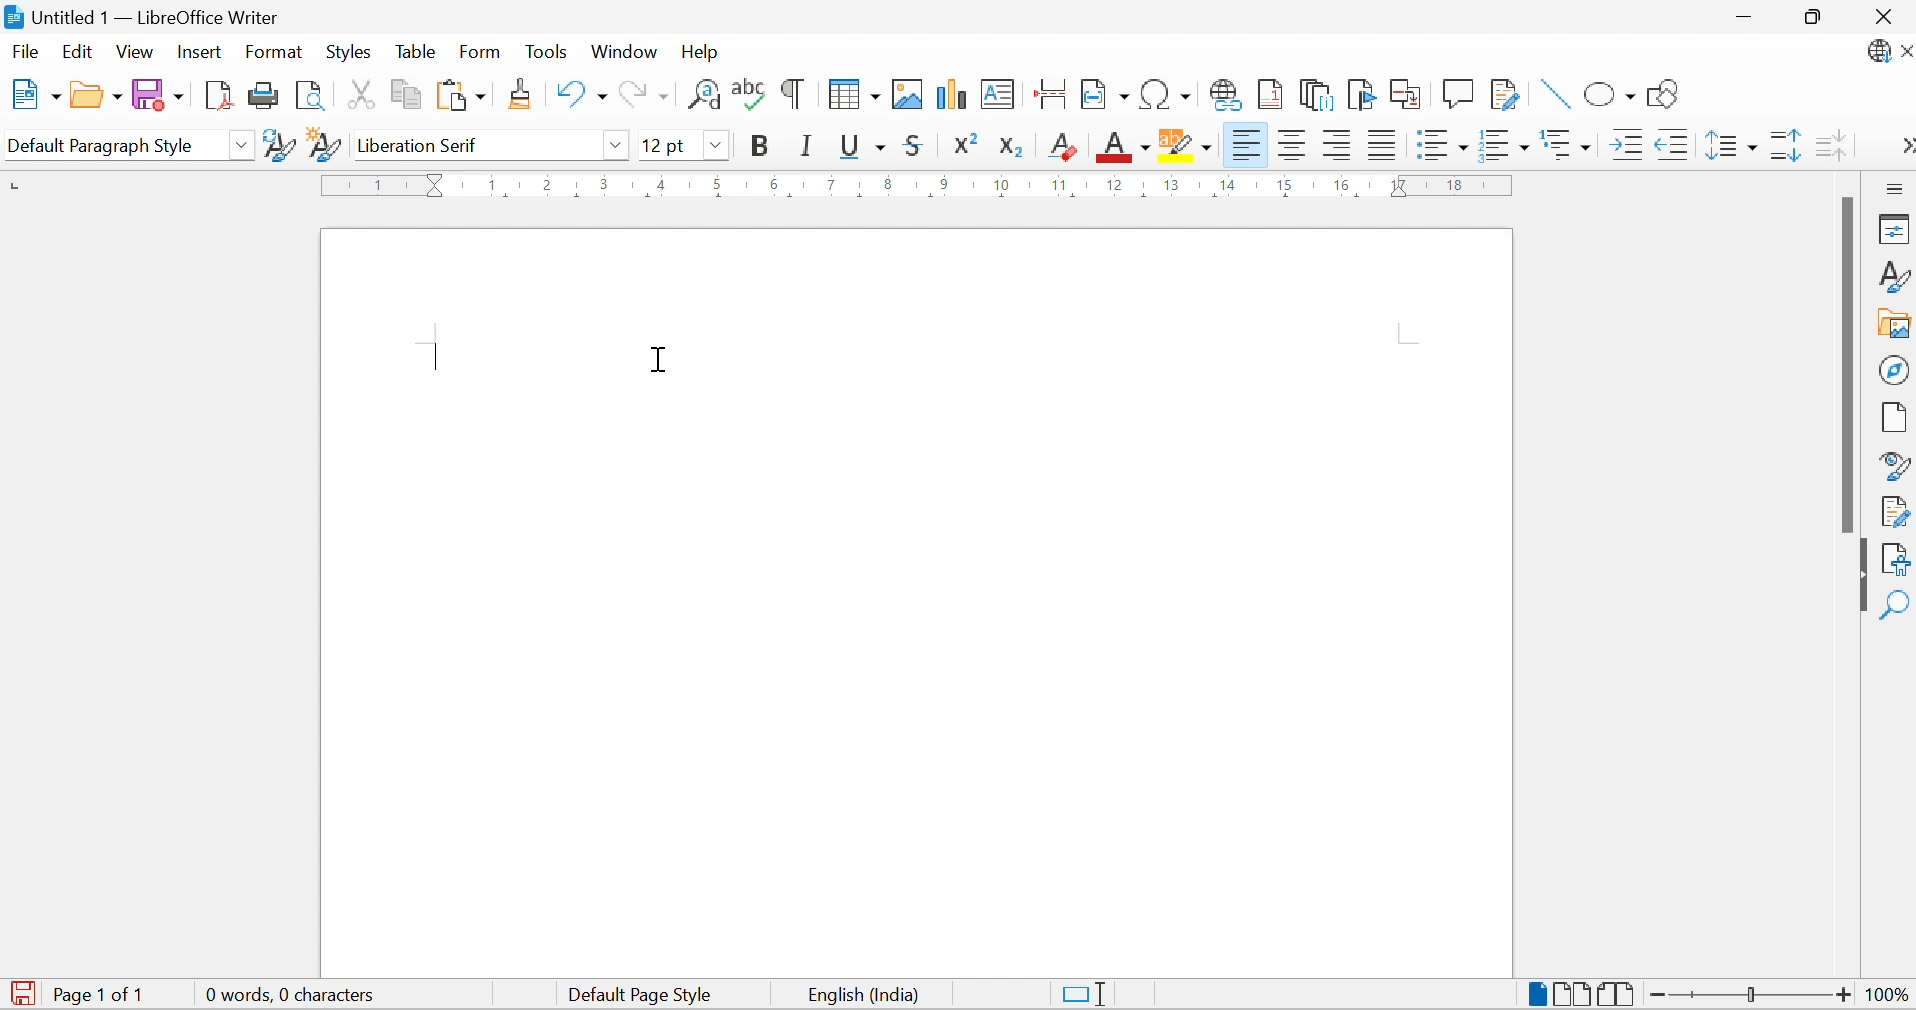 The width and height of the screenshot is (1916, 1010). I want to click on Cursor, so click(657, 364).